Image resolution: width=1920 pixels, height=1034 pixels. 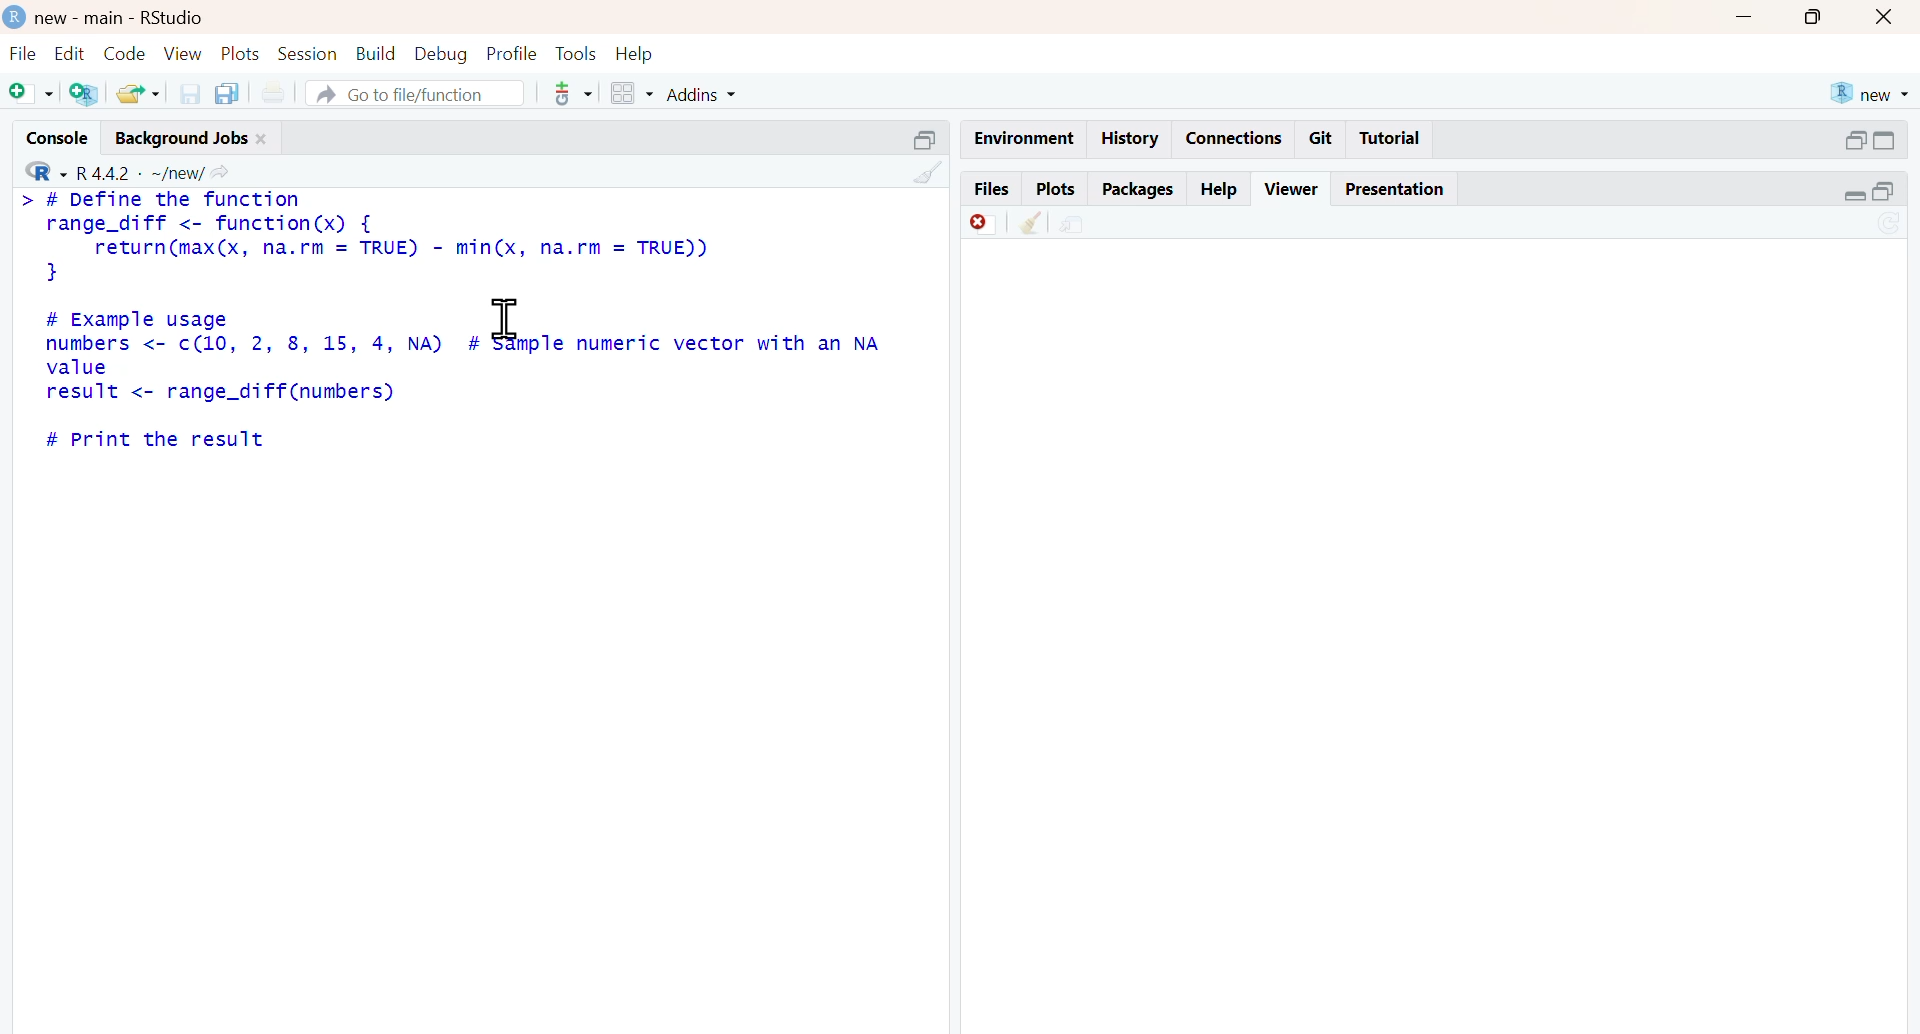 I want to click on clean, so click(x=1032, y=222).